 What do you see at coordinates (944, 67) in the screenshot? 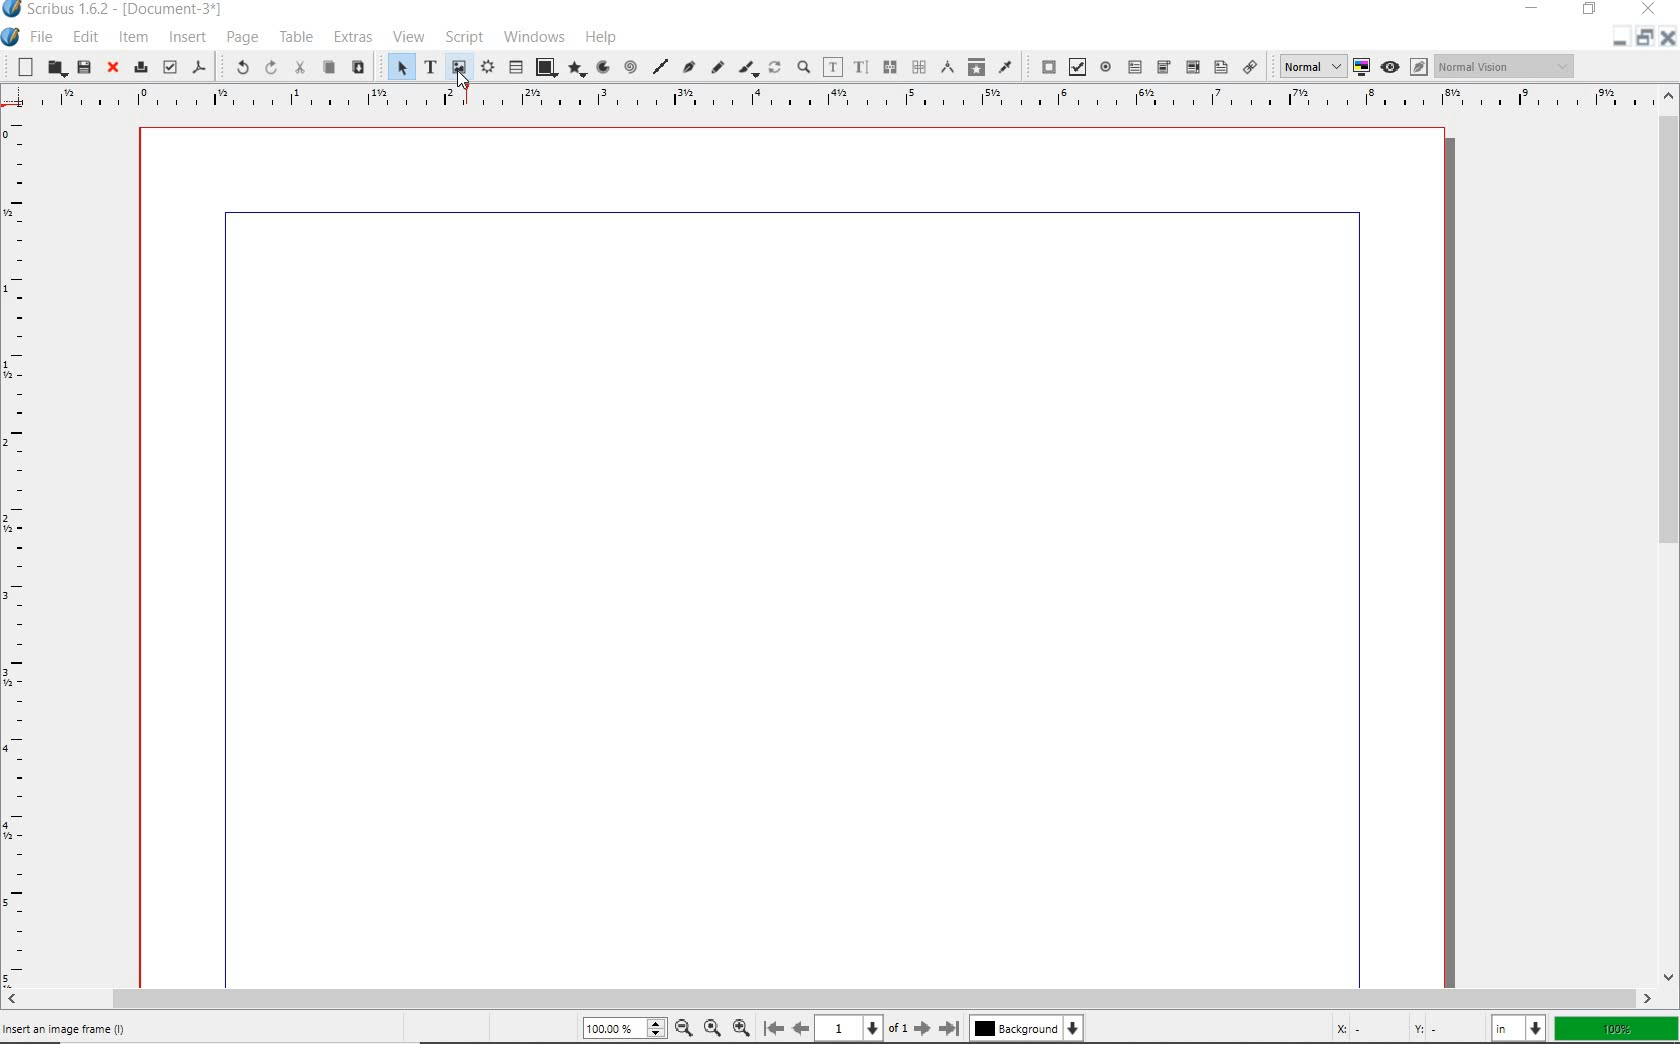
I see `measurements` at bounding box center [944, 67].